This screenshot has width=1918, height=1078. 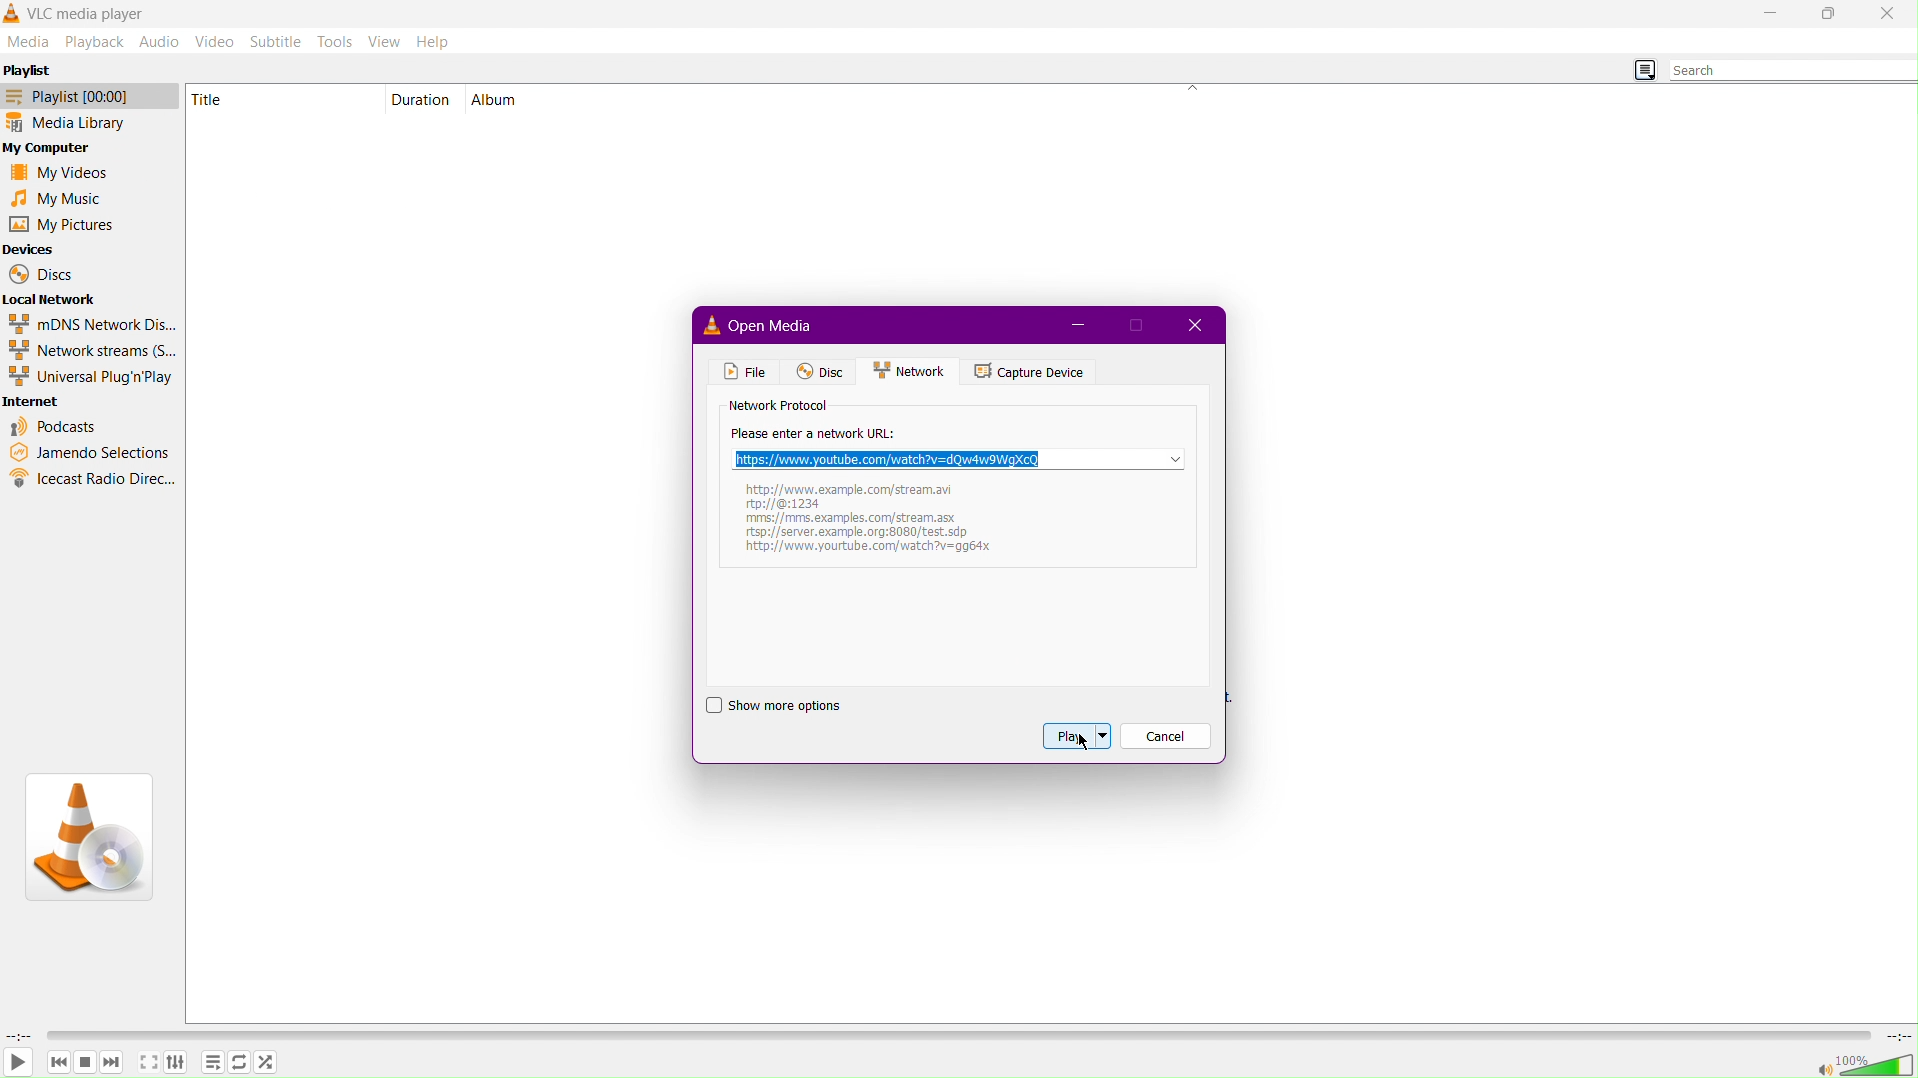 What do you see at coordinates (19, 1036) in the screenshot?
I see `Played time` at bounding box center [19, 1036].